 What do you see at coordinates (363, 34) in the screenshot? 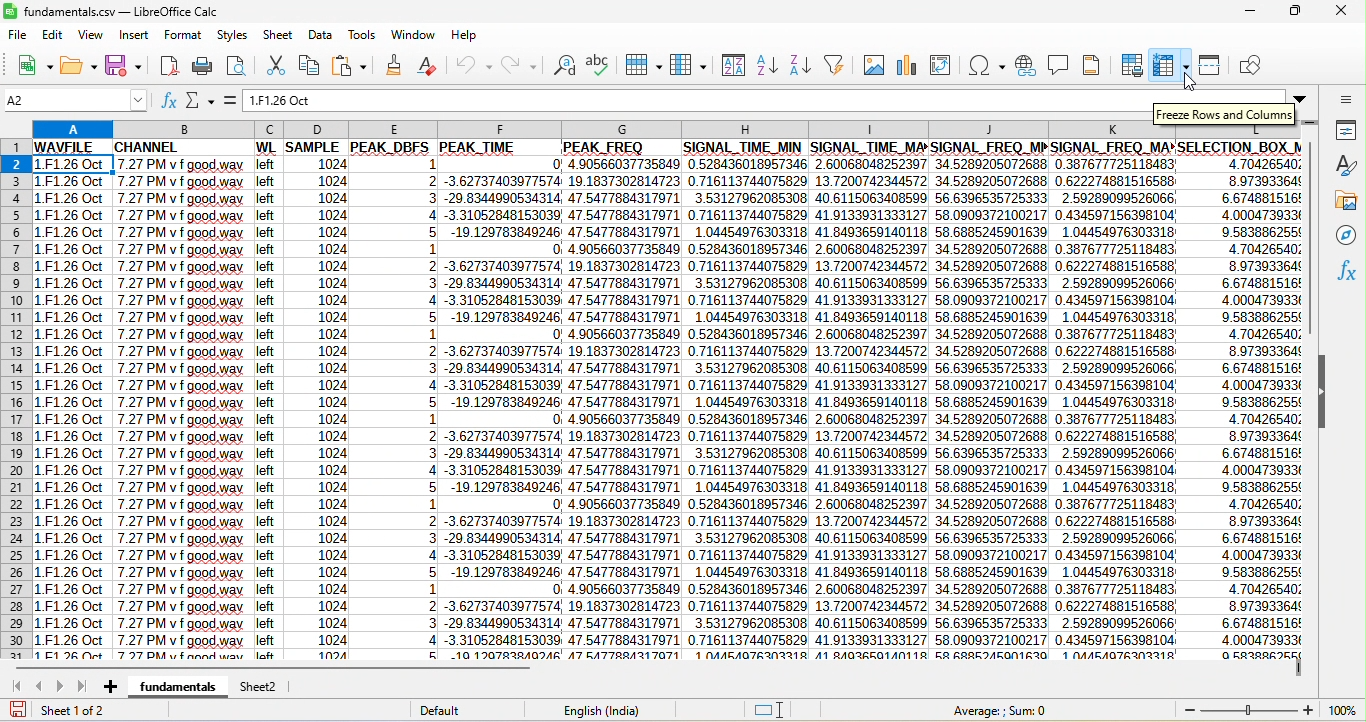
I see `tools` at bounding box center [363, 34].